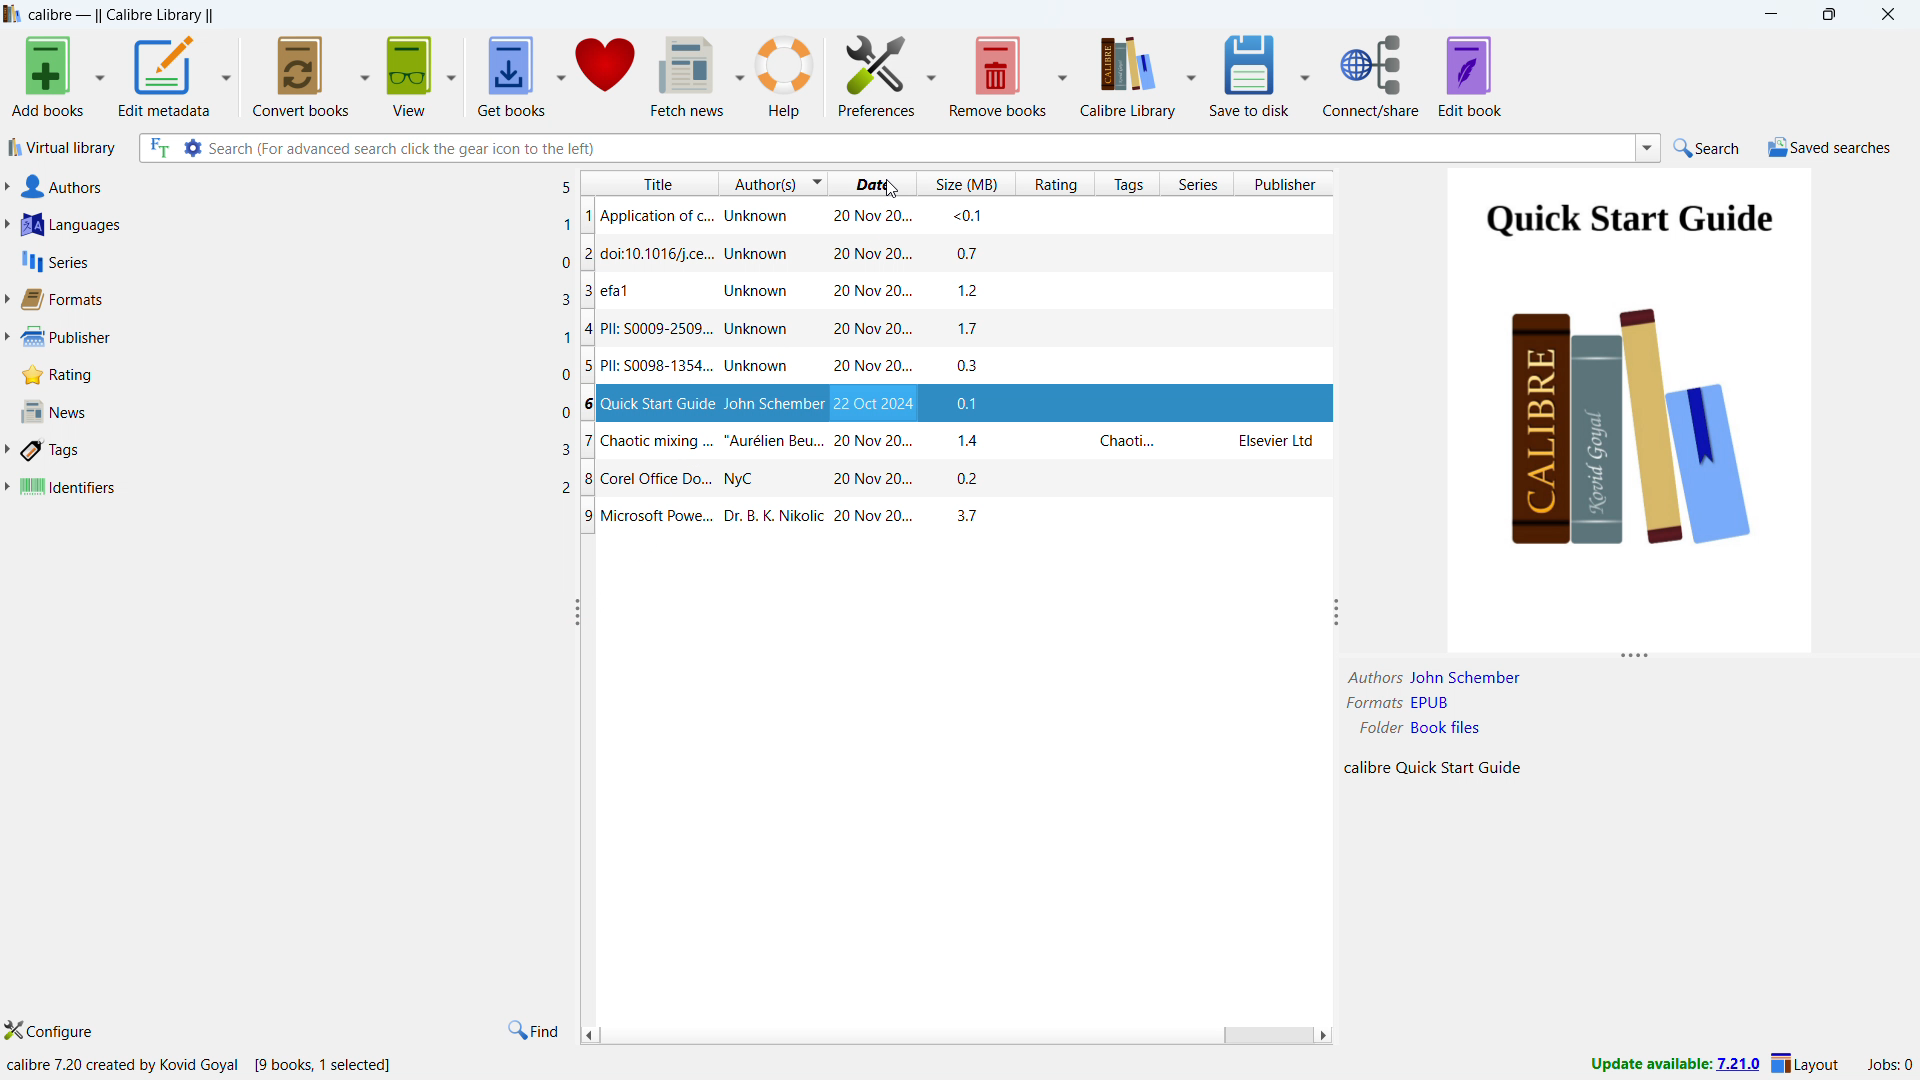 Image resolution: width=1920 pixels, height=1080 pixels. What do you see at coordinates (764, 255) in the screenshot?
I see `Unknown` at bounding box center [764, 255].